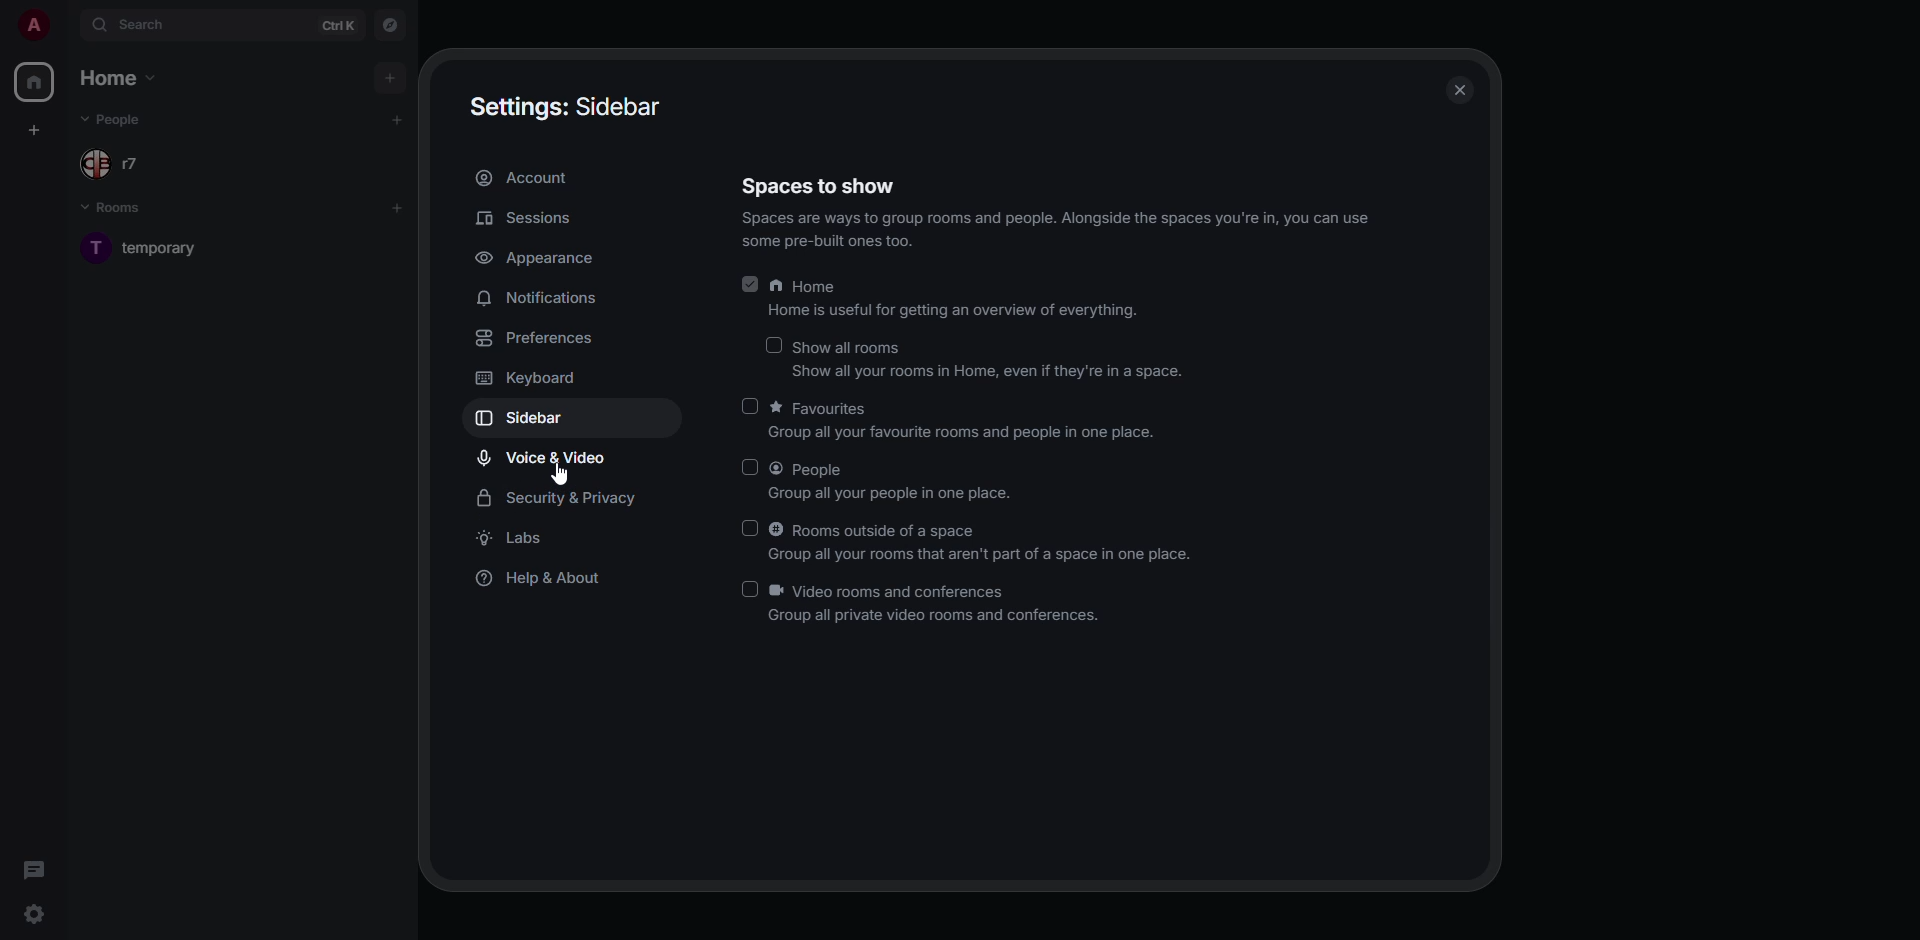 This screenshot has width=1920, height=940. I want to click on quick settings, so click(38, 911).